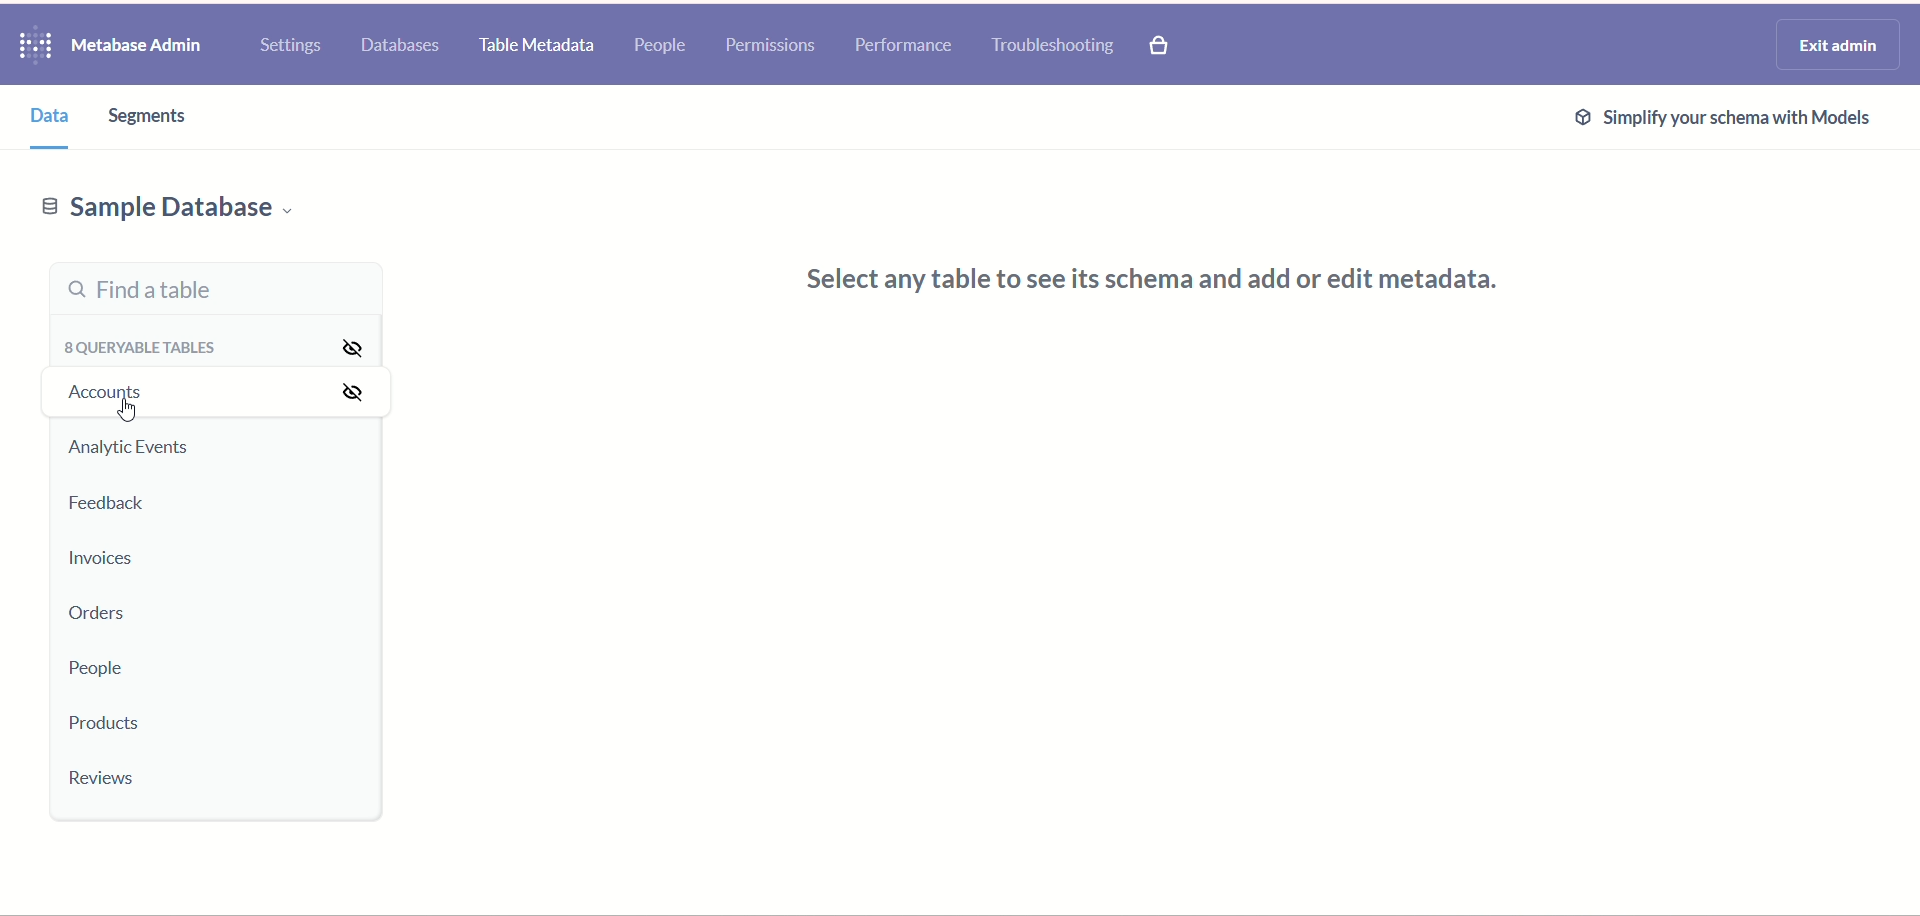  Describe the element at coordinates (1839, 45) in the screenshot. I see `exit admin` at that location.